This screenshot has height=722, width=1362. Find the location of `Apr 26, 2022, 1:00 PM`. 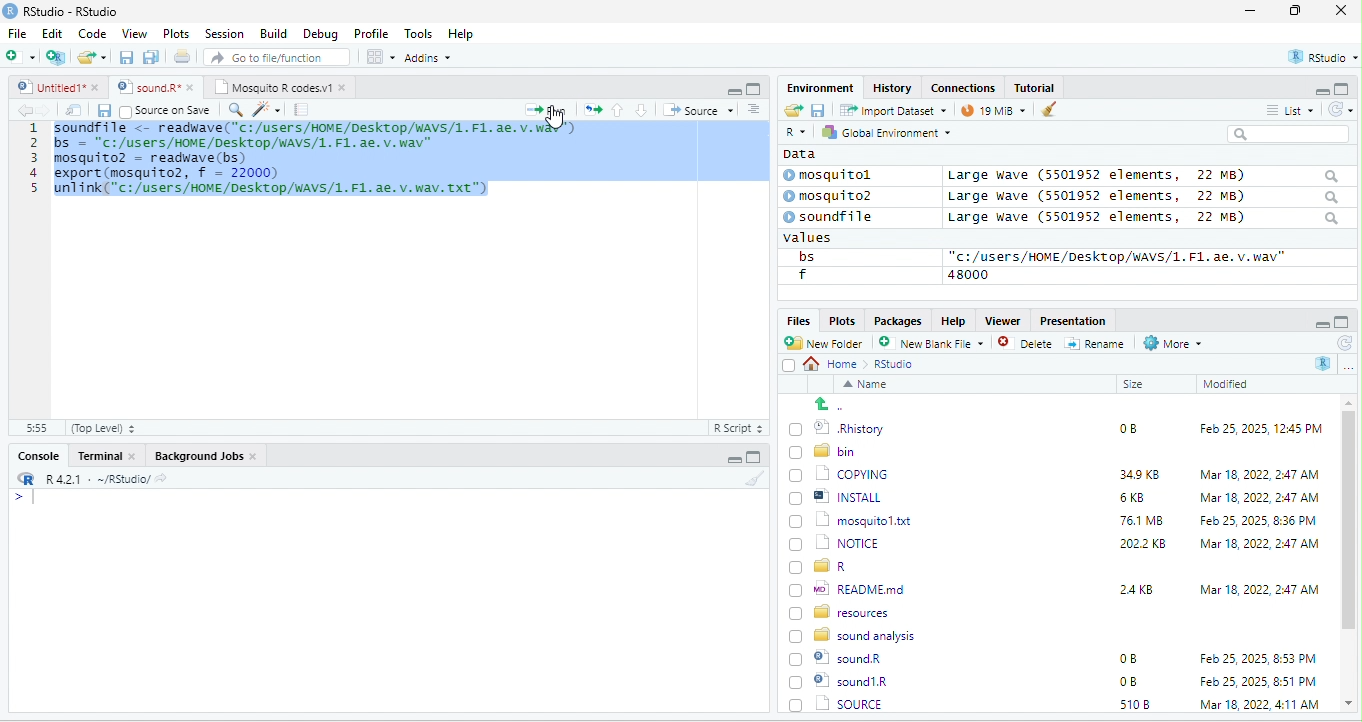

Apr 26, 2022, 1:00 PM is located at coordinates (1260, 706).